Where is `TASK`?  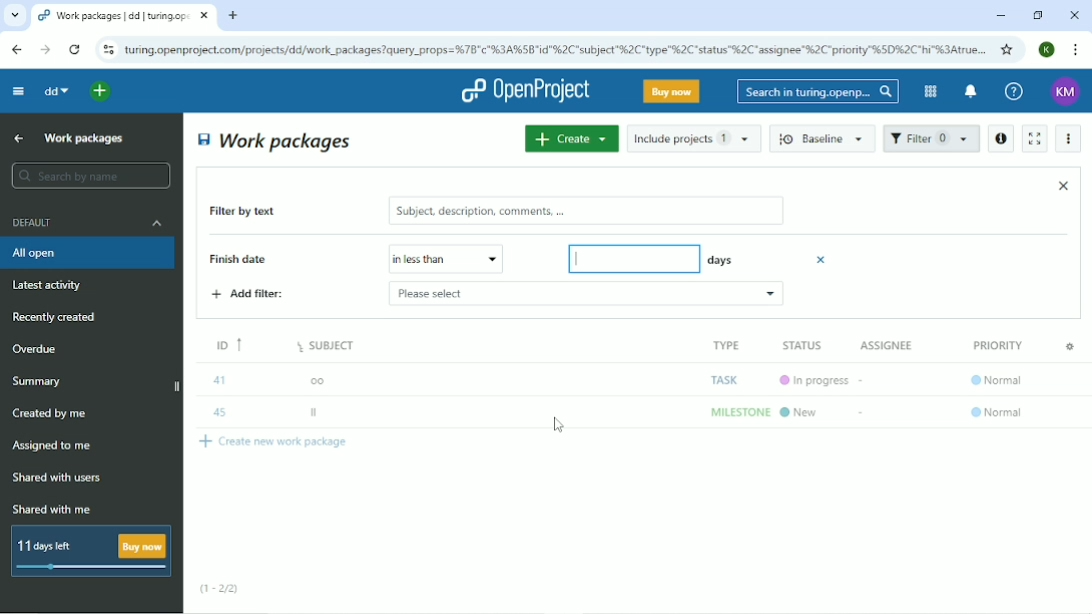 TASK is located at coordinates (722, 381).